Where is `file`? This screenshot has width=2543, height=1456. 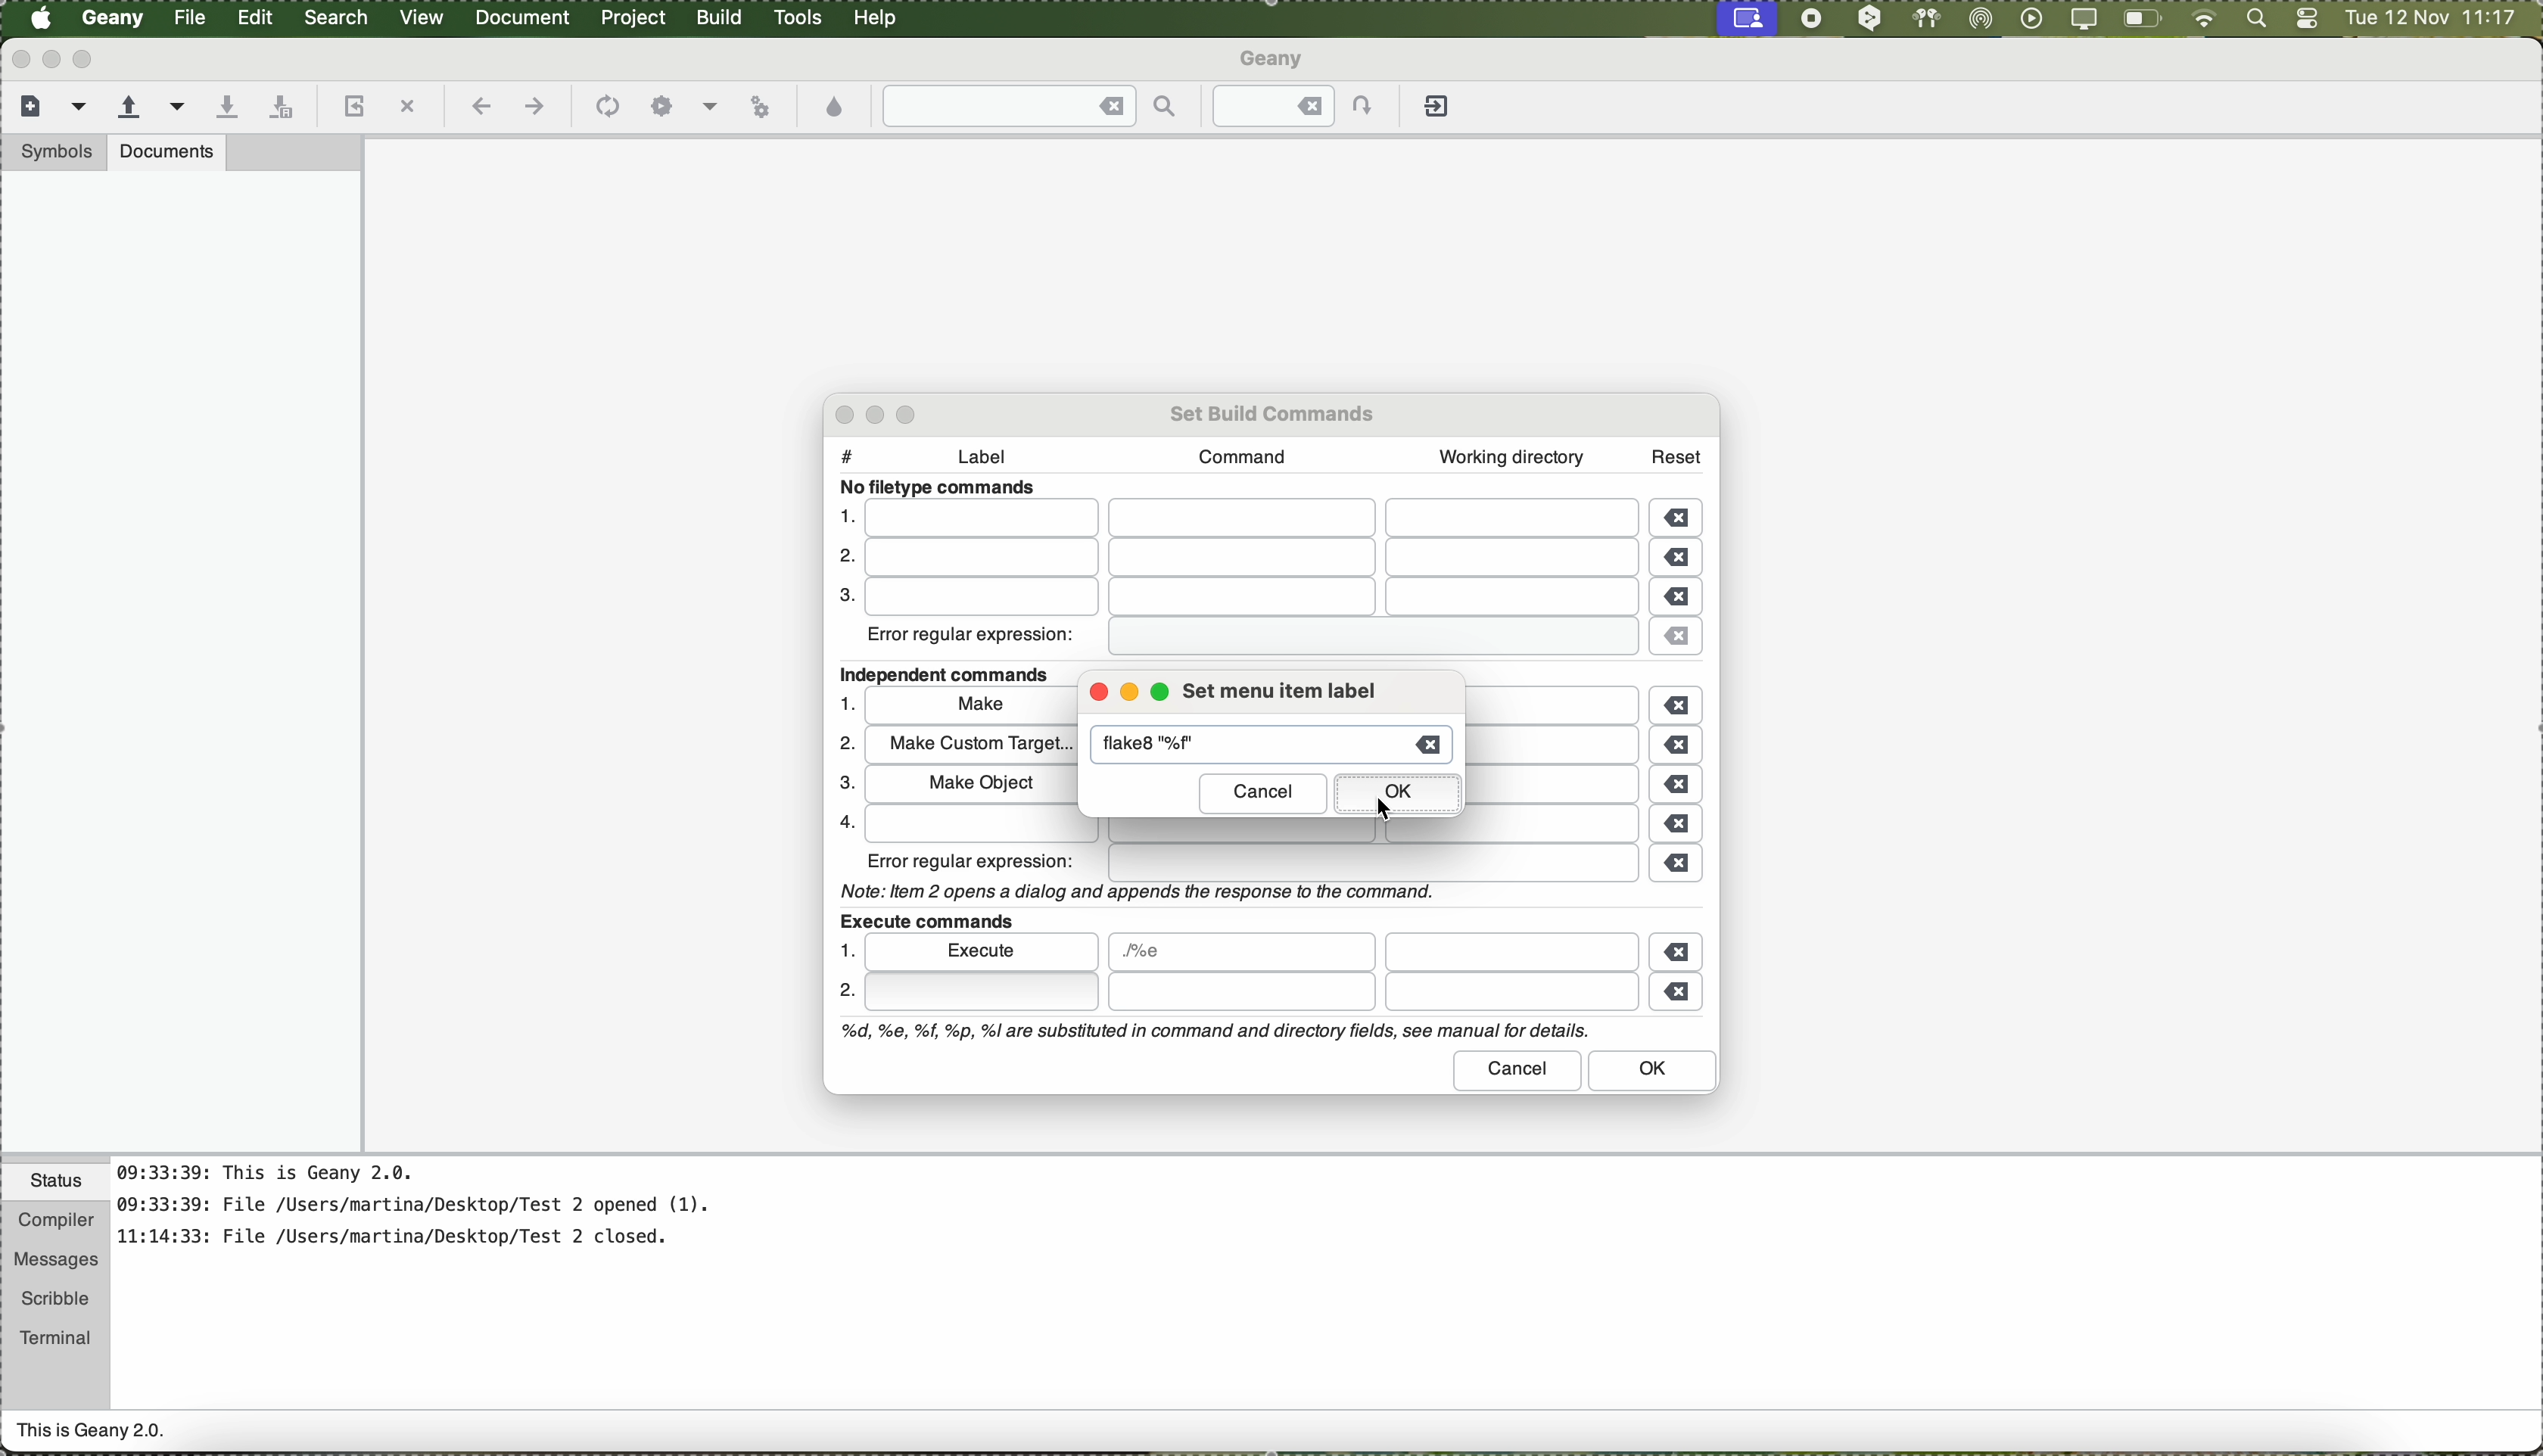
file is located at coordinates (1566, 786).